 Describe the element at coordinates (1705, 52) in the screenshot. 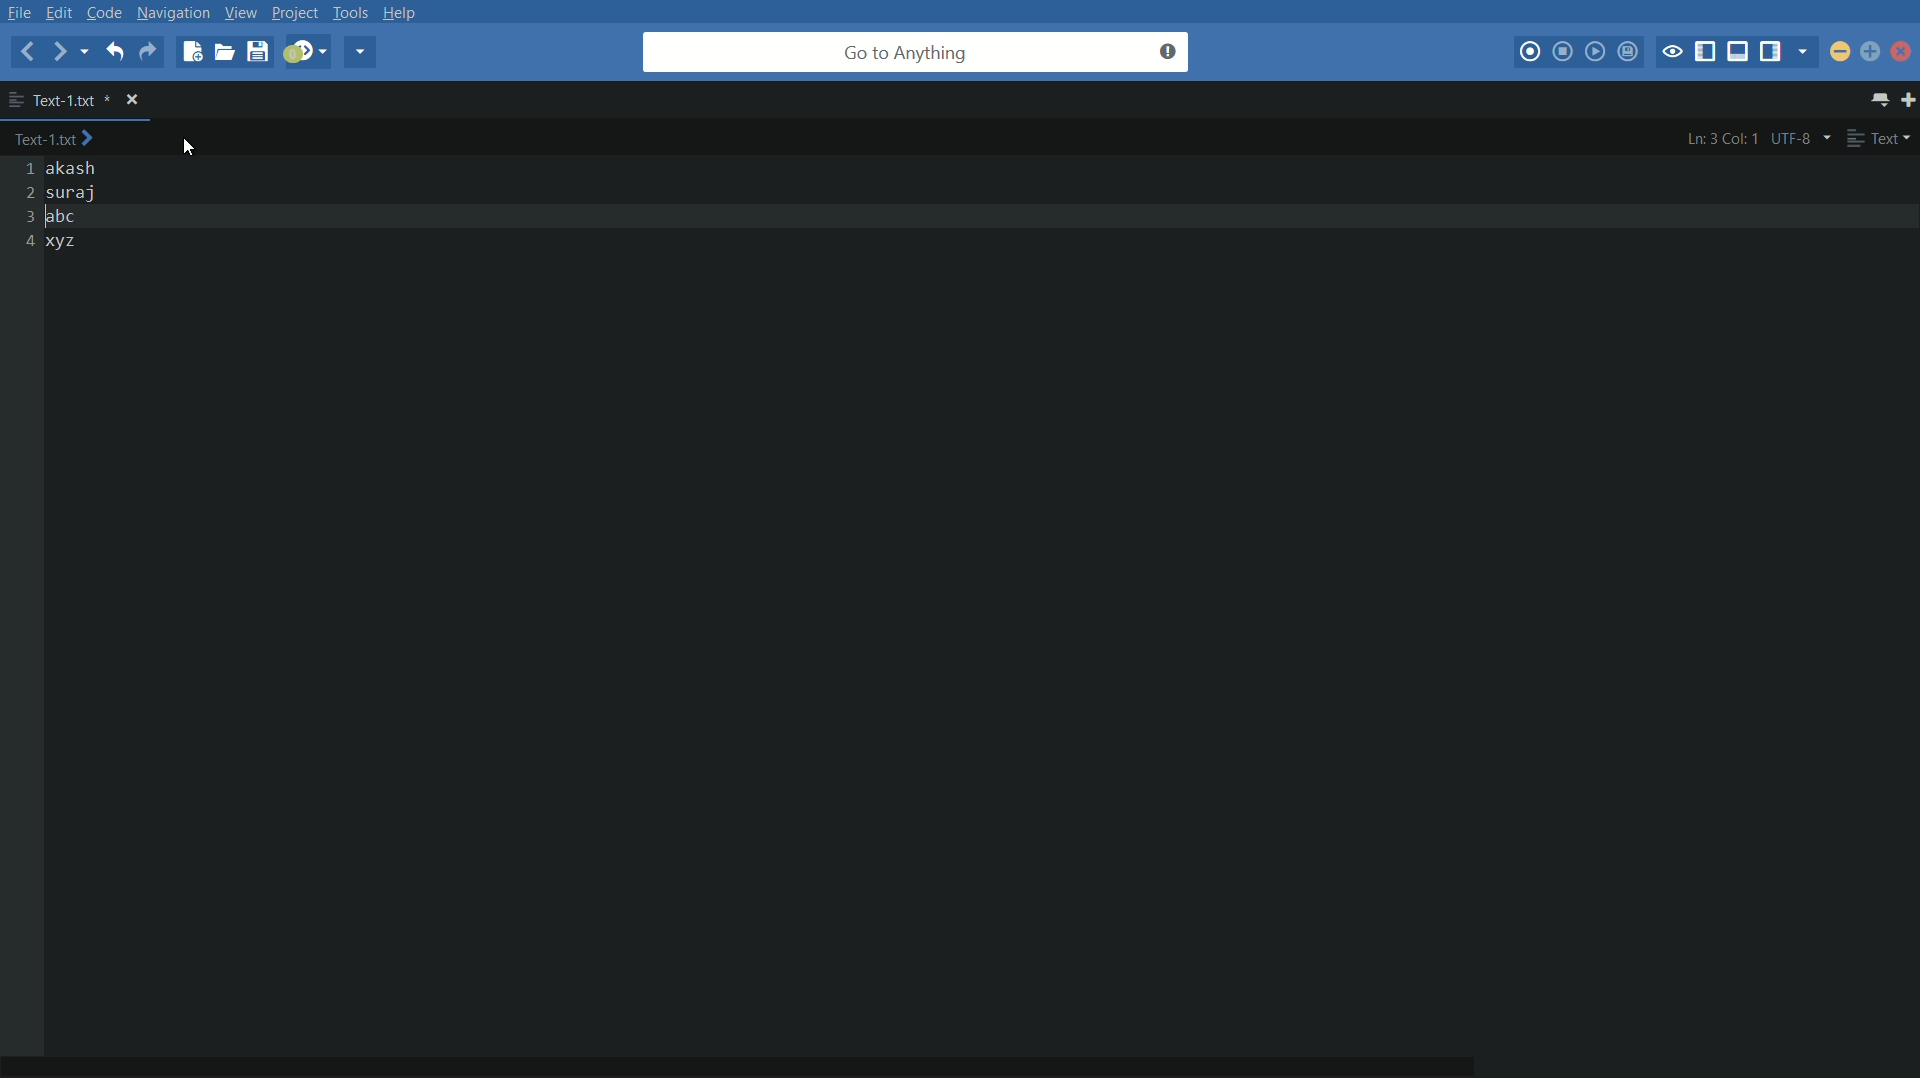

I see `show/hide left panel` at that location.